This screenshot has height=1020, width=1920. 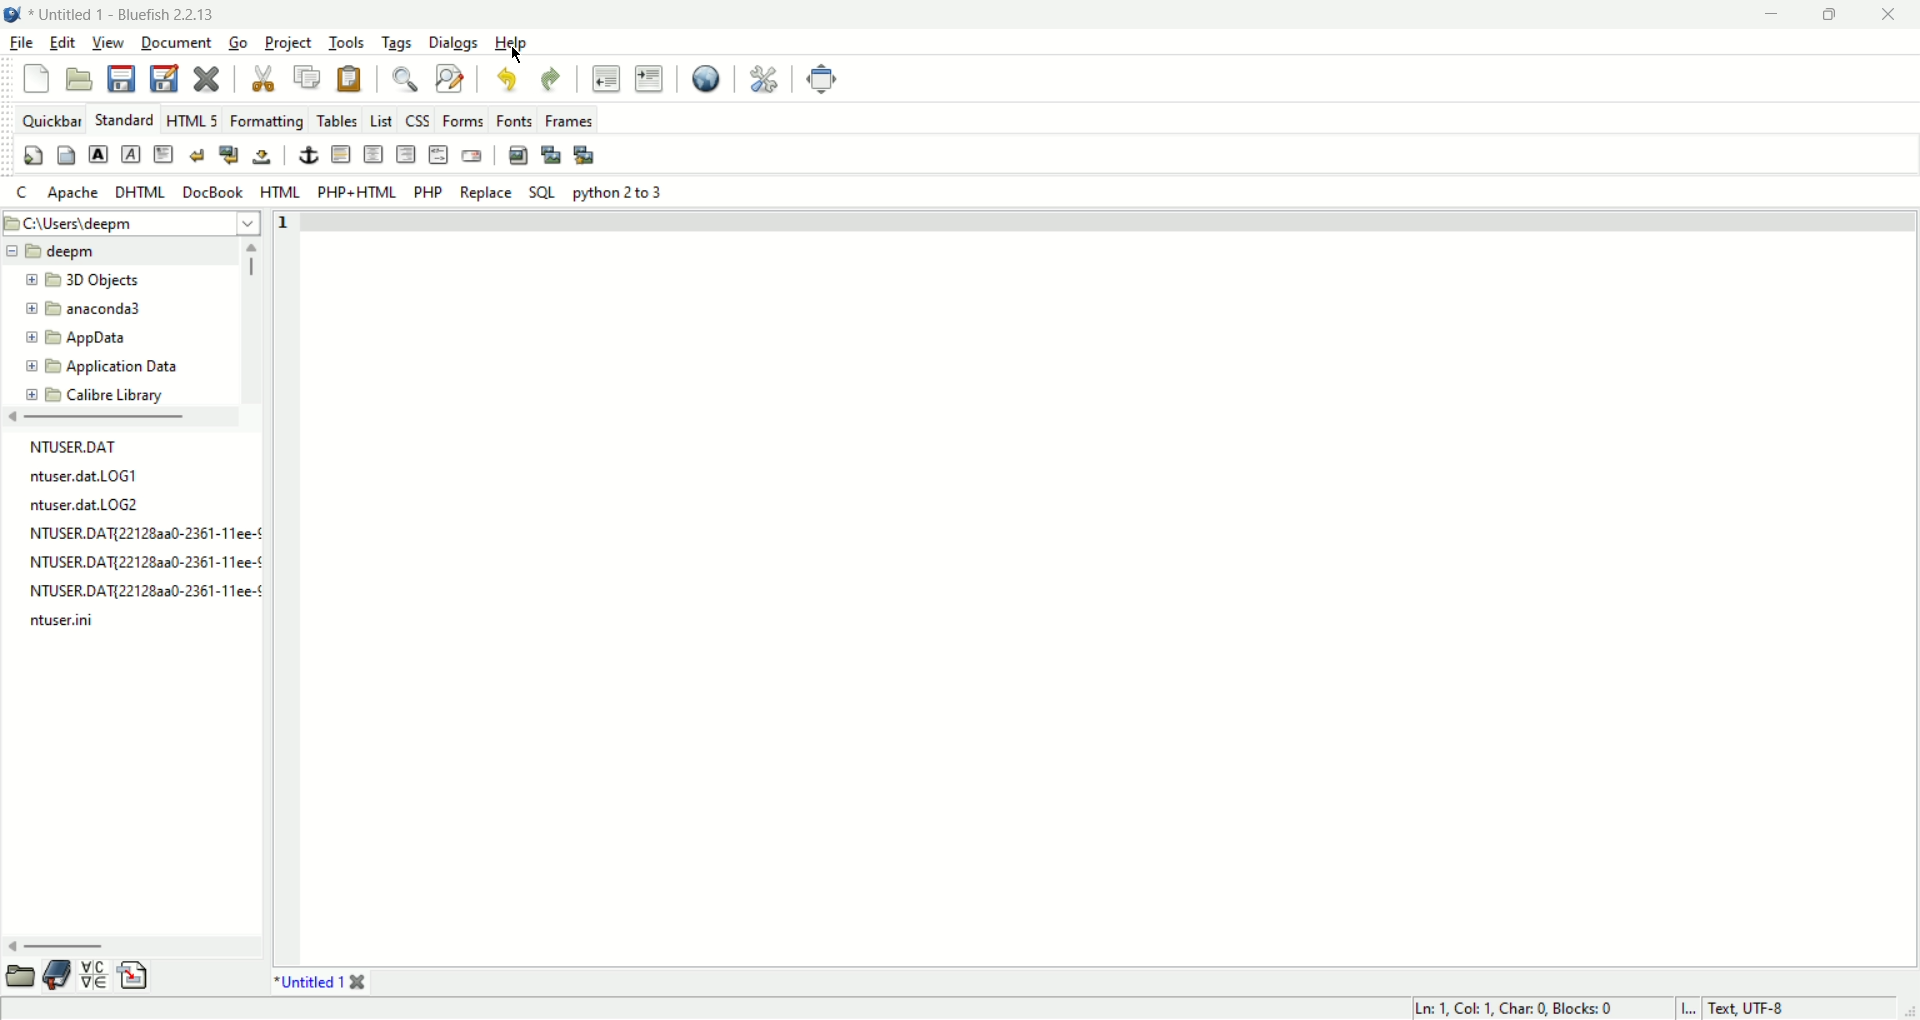 What do you see at coordinates (93, 394) in the screenshot?
I see `folder name` at bounding box center [93, 394].